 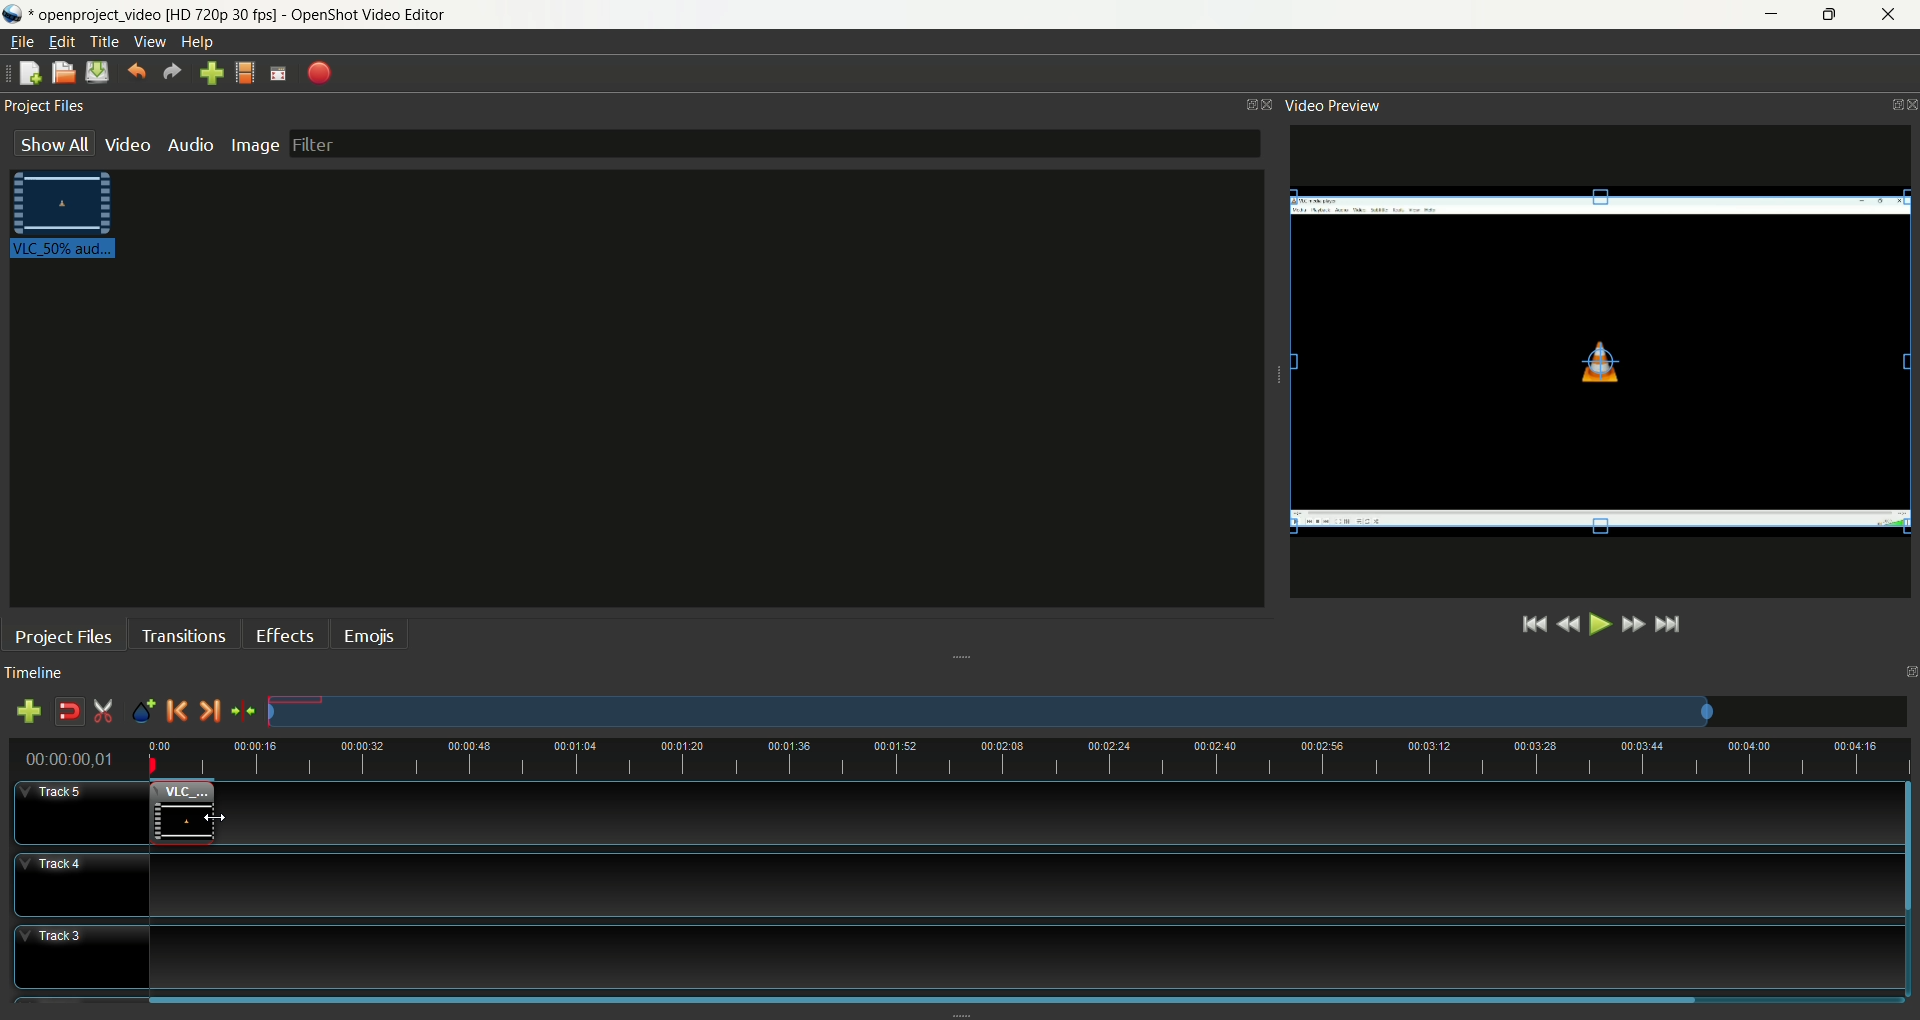 I want to click on save project, so click(x=98, y=72).